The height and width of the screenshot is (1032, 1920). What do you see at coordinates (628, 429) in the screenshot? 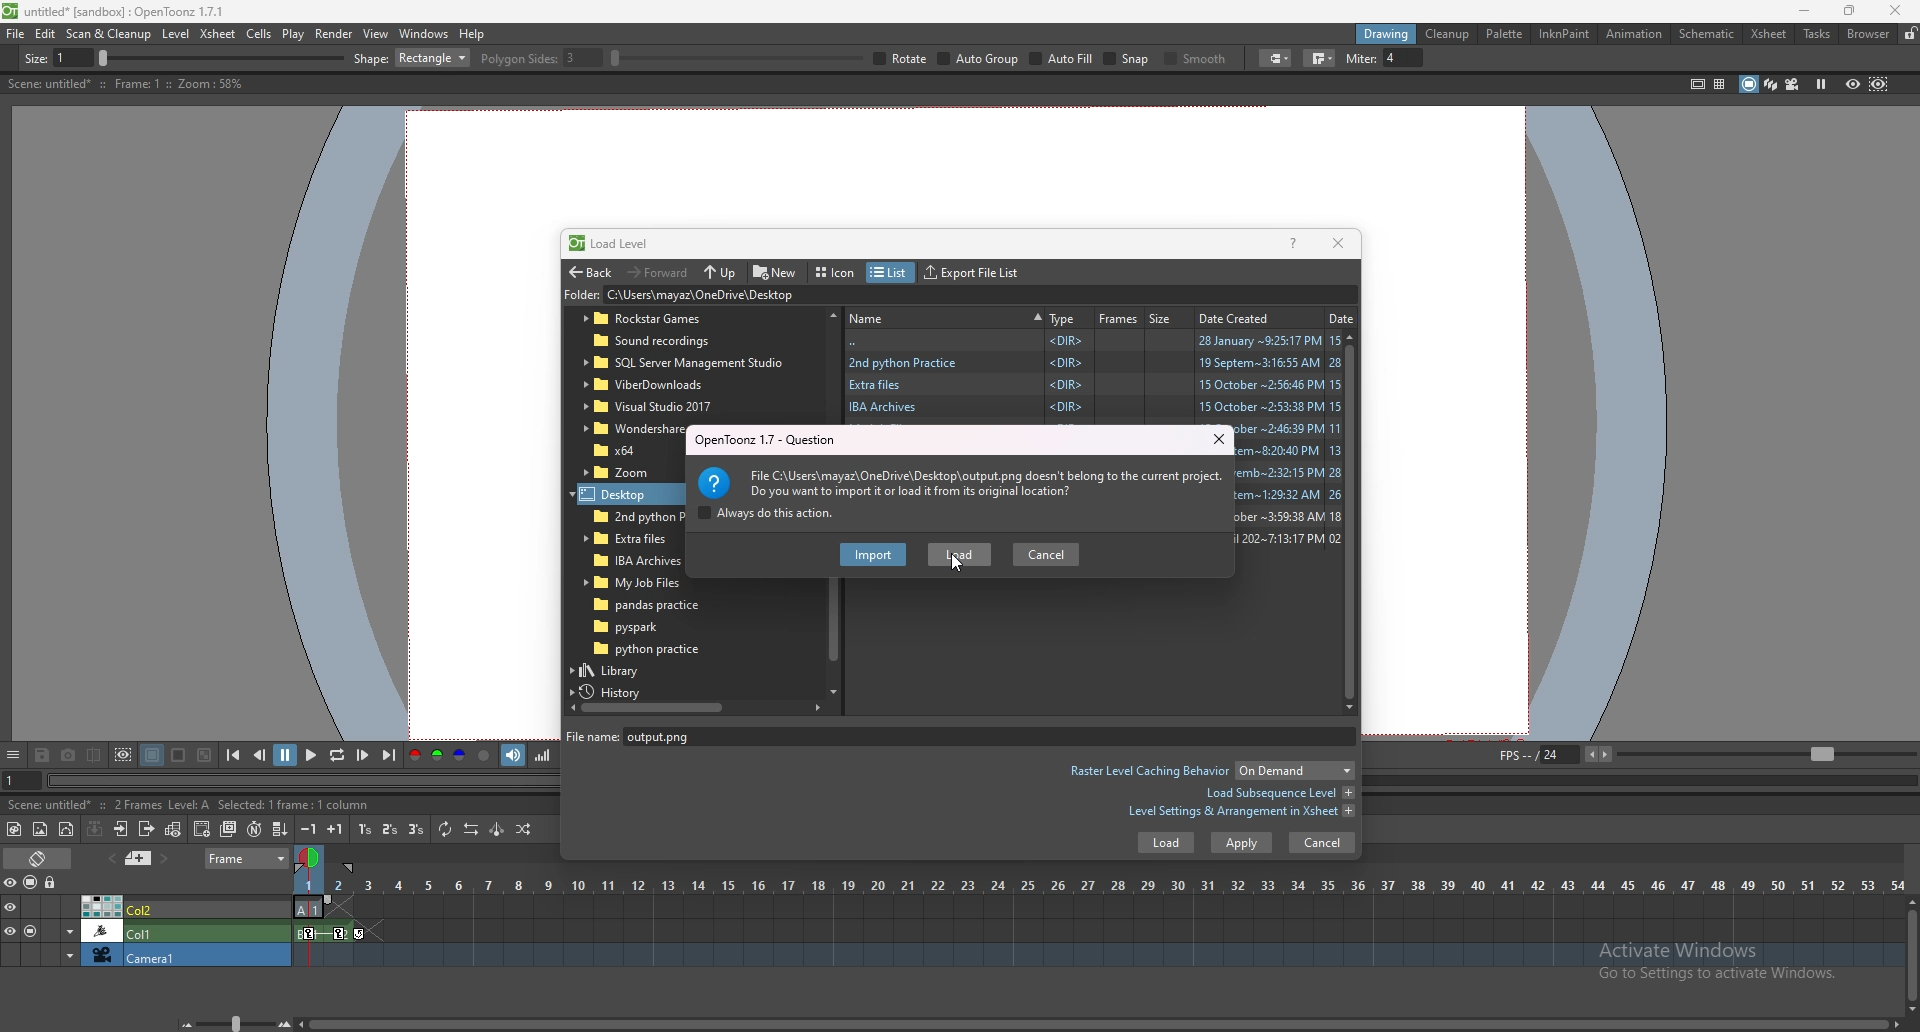
I see `folder` at bounding box center [628, 429].